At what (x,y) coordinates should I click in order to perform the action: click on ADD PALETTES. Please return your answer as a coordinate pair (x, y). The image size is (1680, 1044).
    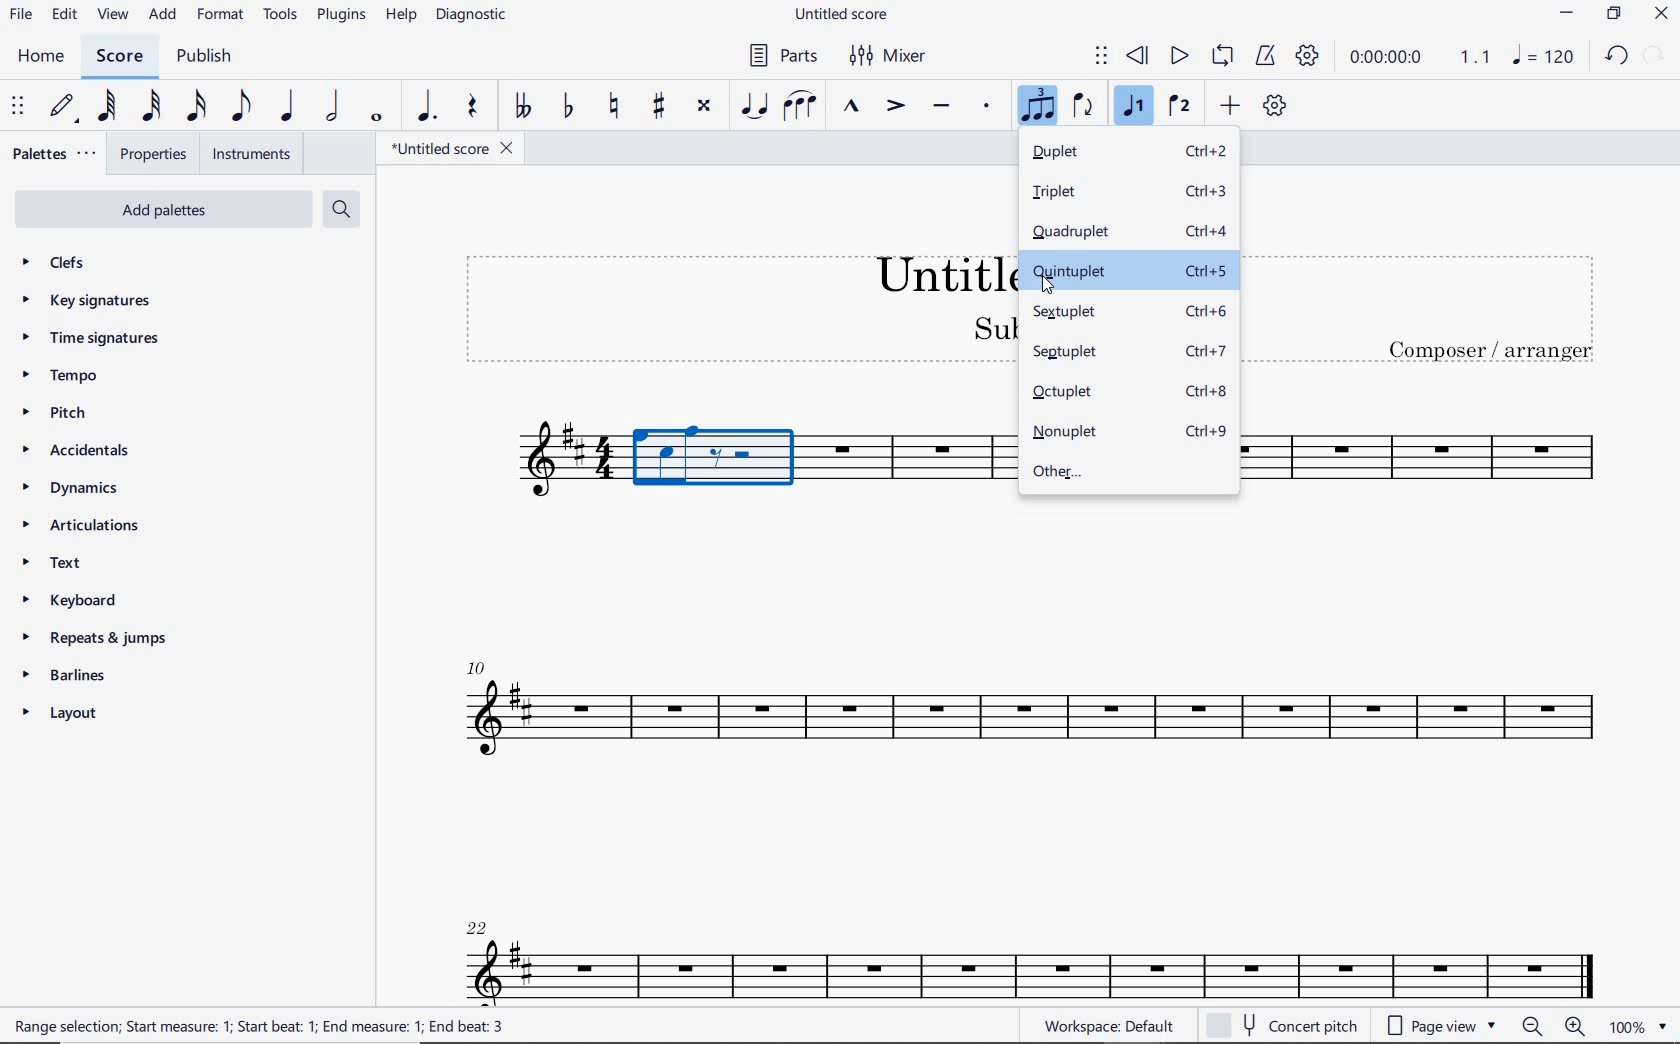
    Looking at the image, I should click on (160, 209).